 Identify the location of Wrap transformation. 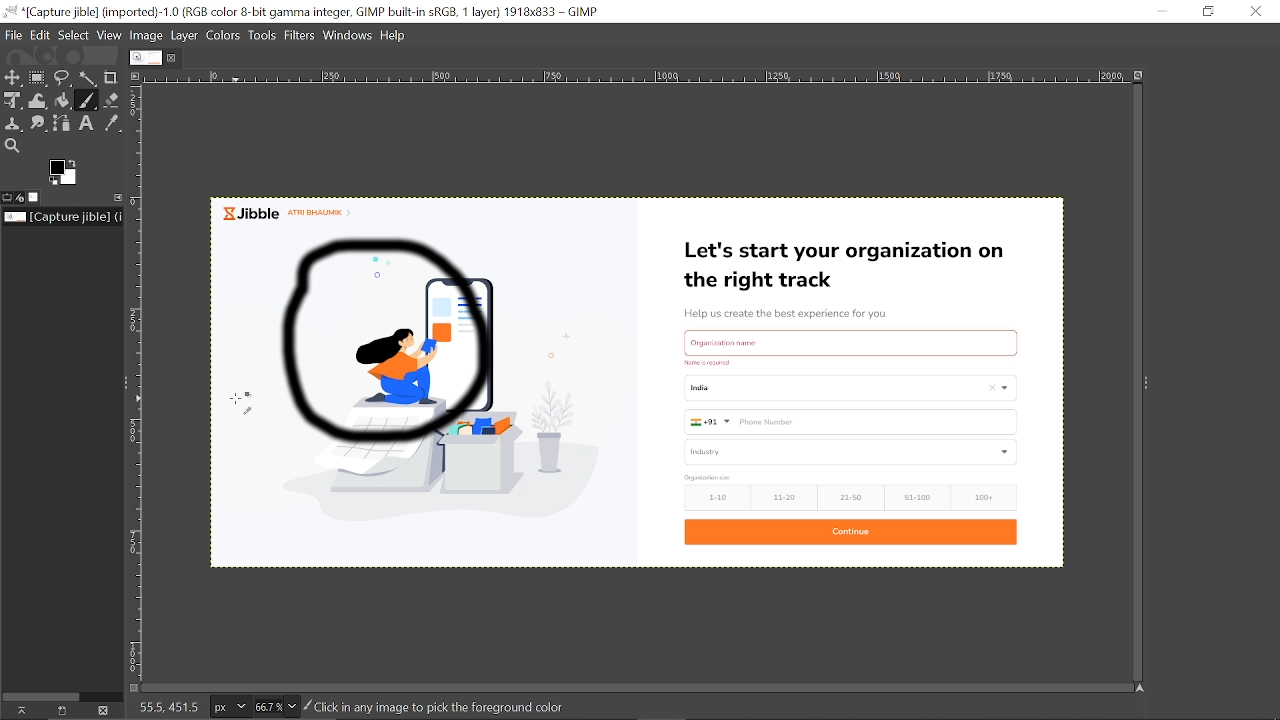
(39, 100).